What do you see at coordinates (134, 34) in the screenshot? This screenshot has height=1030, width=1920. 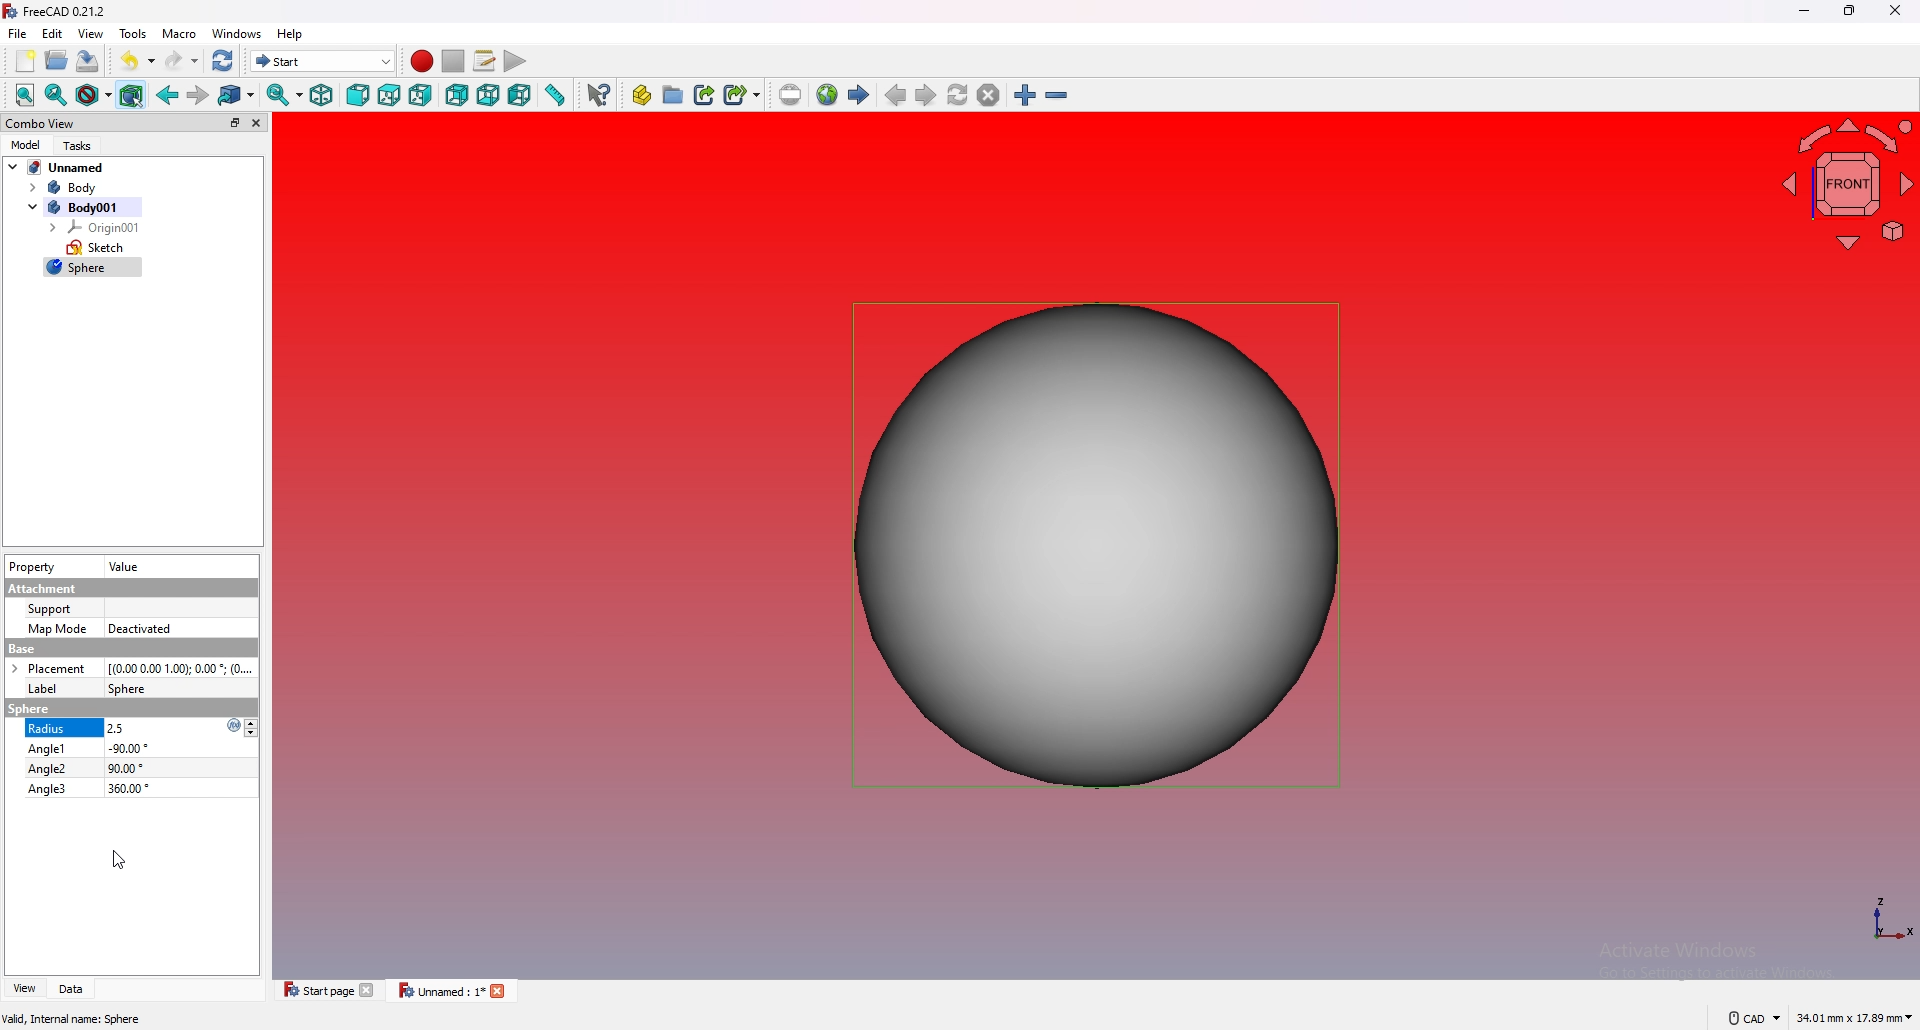 I see `tools` at bounding box center [134, 34].